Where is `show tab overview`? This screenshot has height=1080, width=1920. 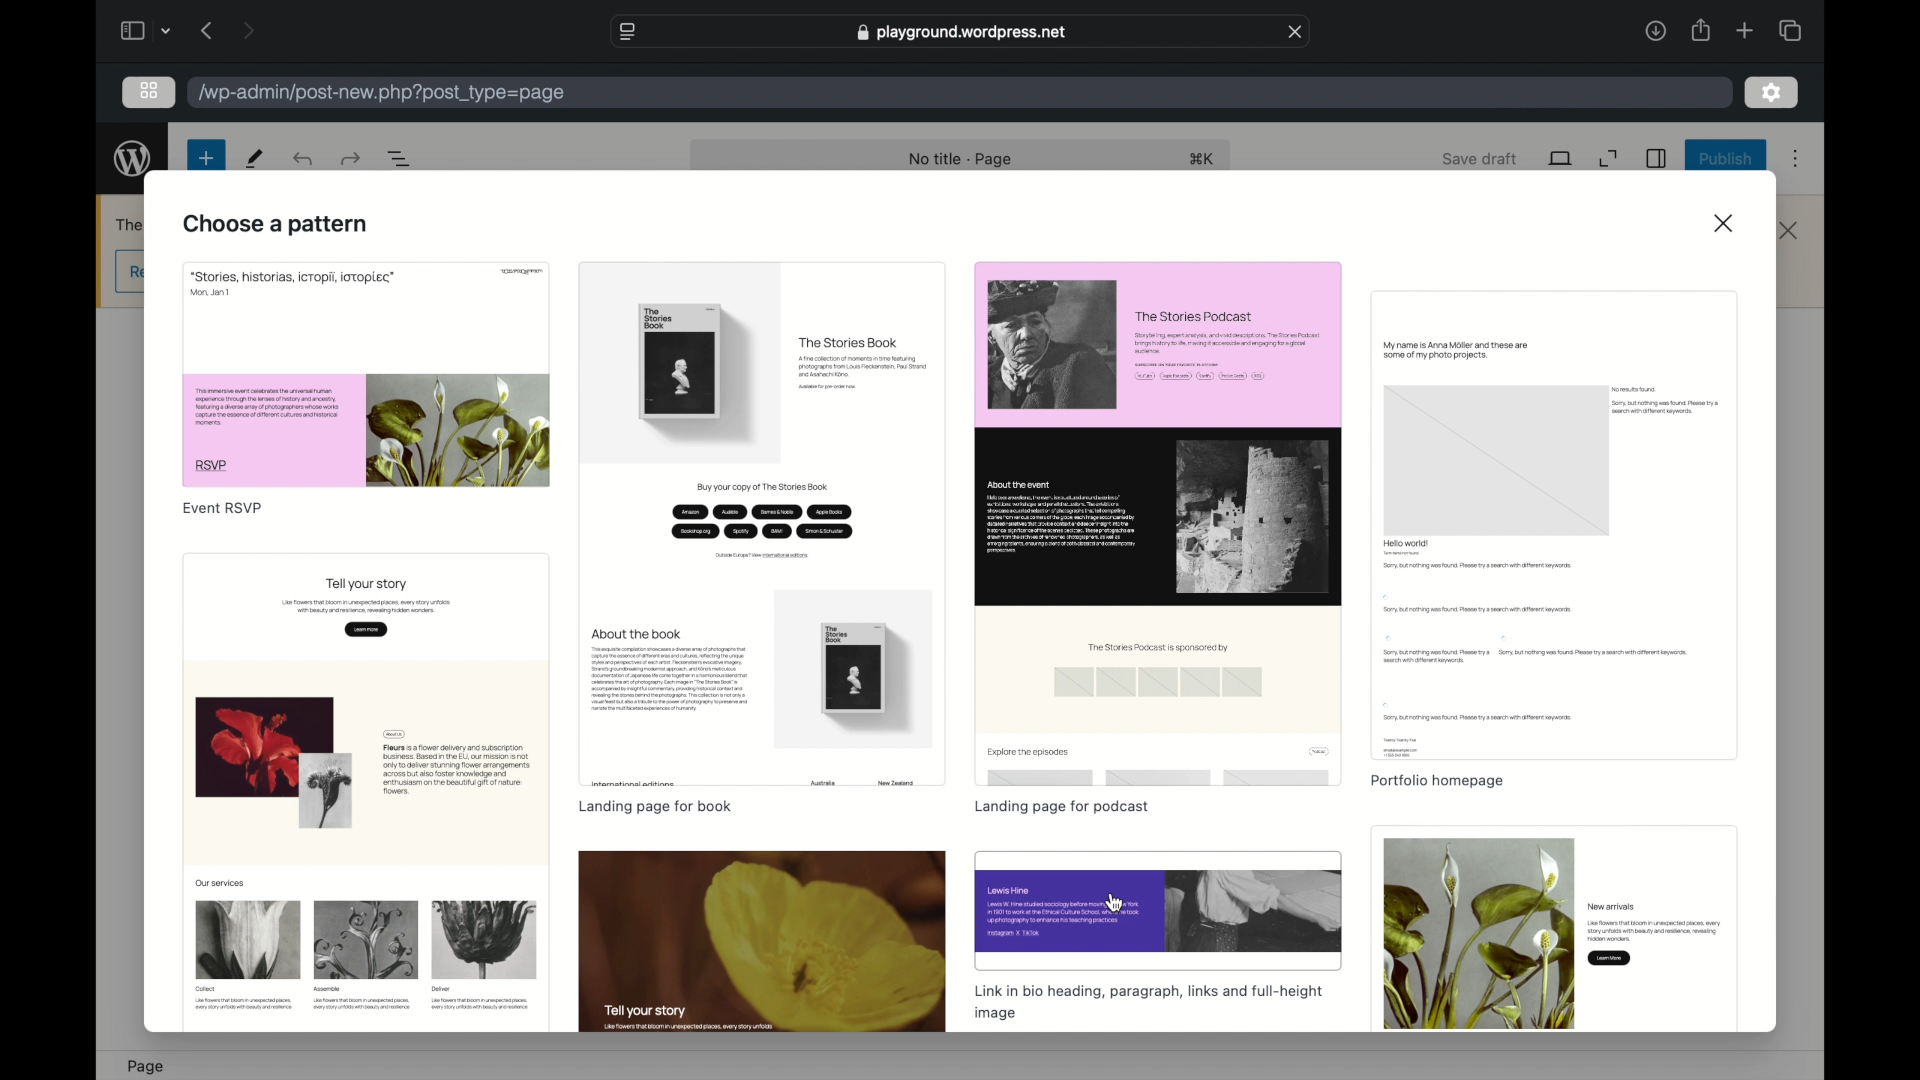 show tab overview is located at coordinates (1790, 30).